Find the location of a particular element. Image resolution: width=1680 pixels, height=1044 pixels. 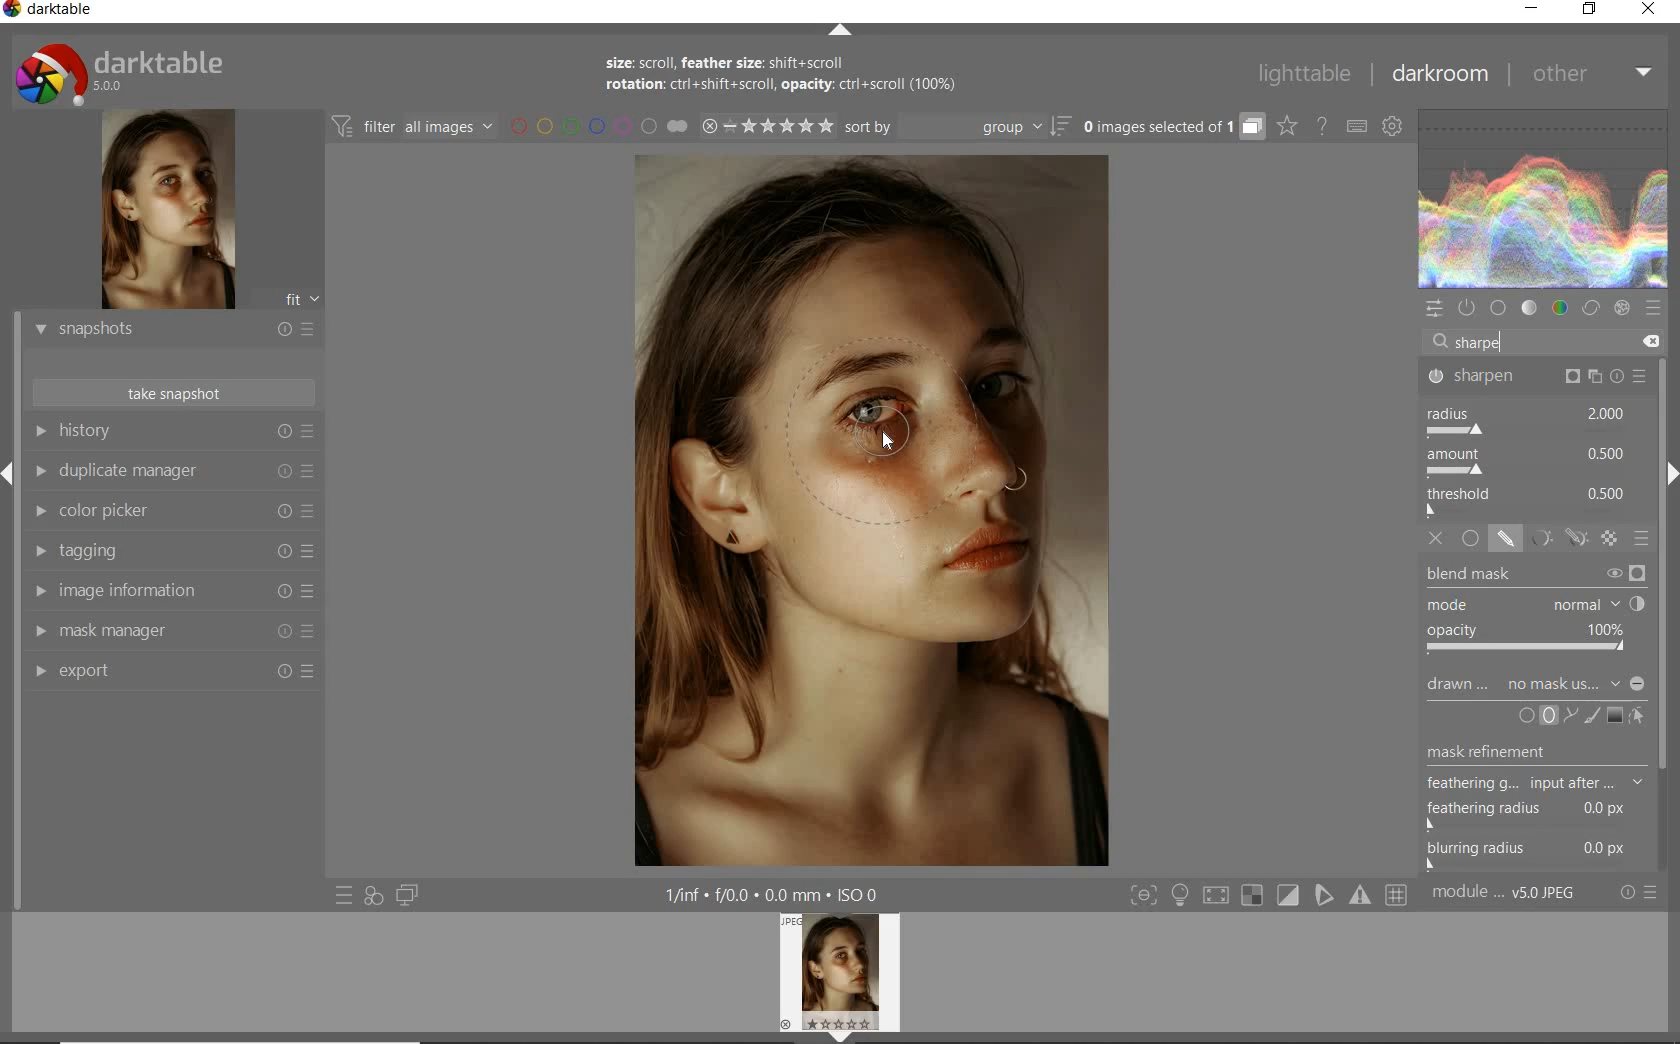

quick access panel is located at coordinates (1435, 309).